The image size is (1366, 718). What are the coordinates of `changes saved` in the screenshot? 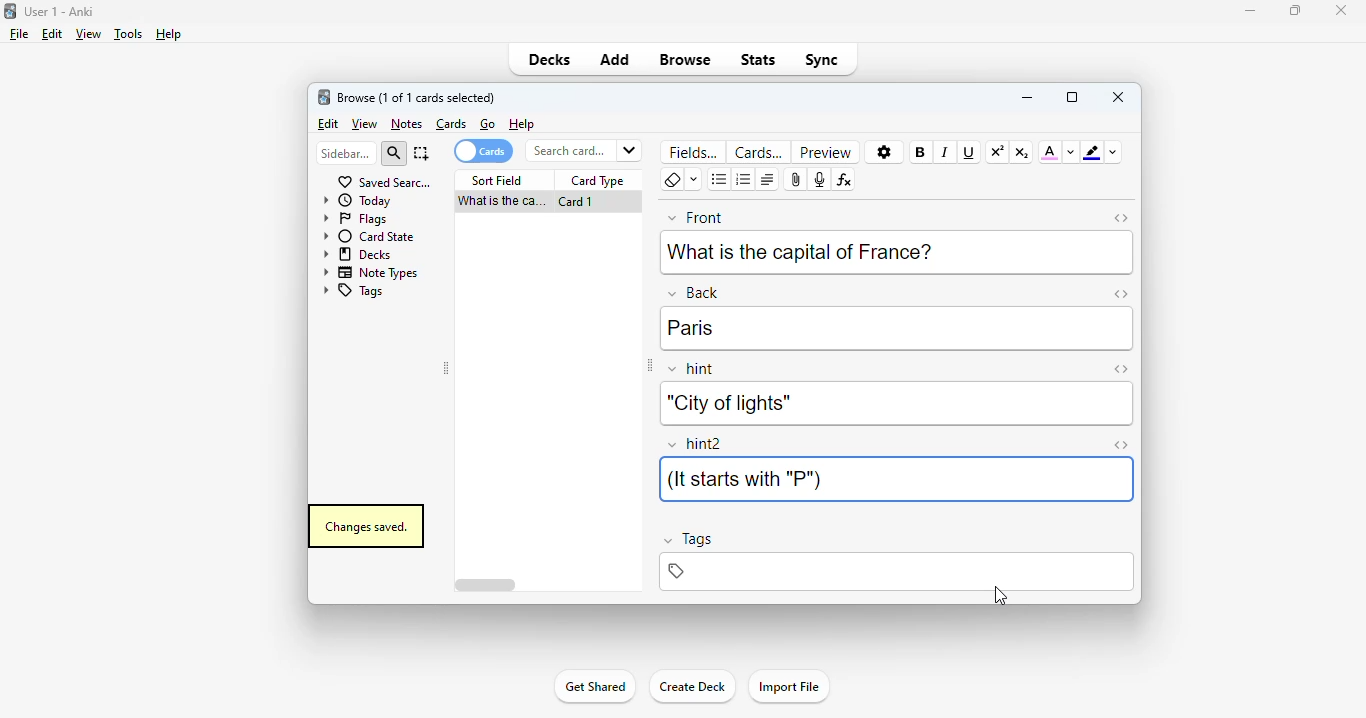 It's located at (364, 526).